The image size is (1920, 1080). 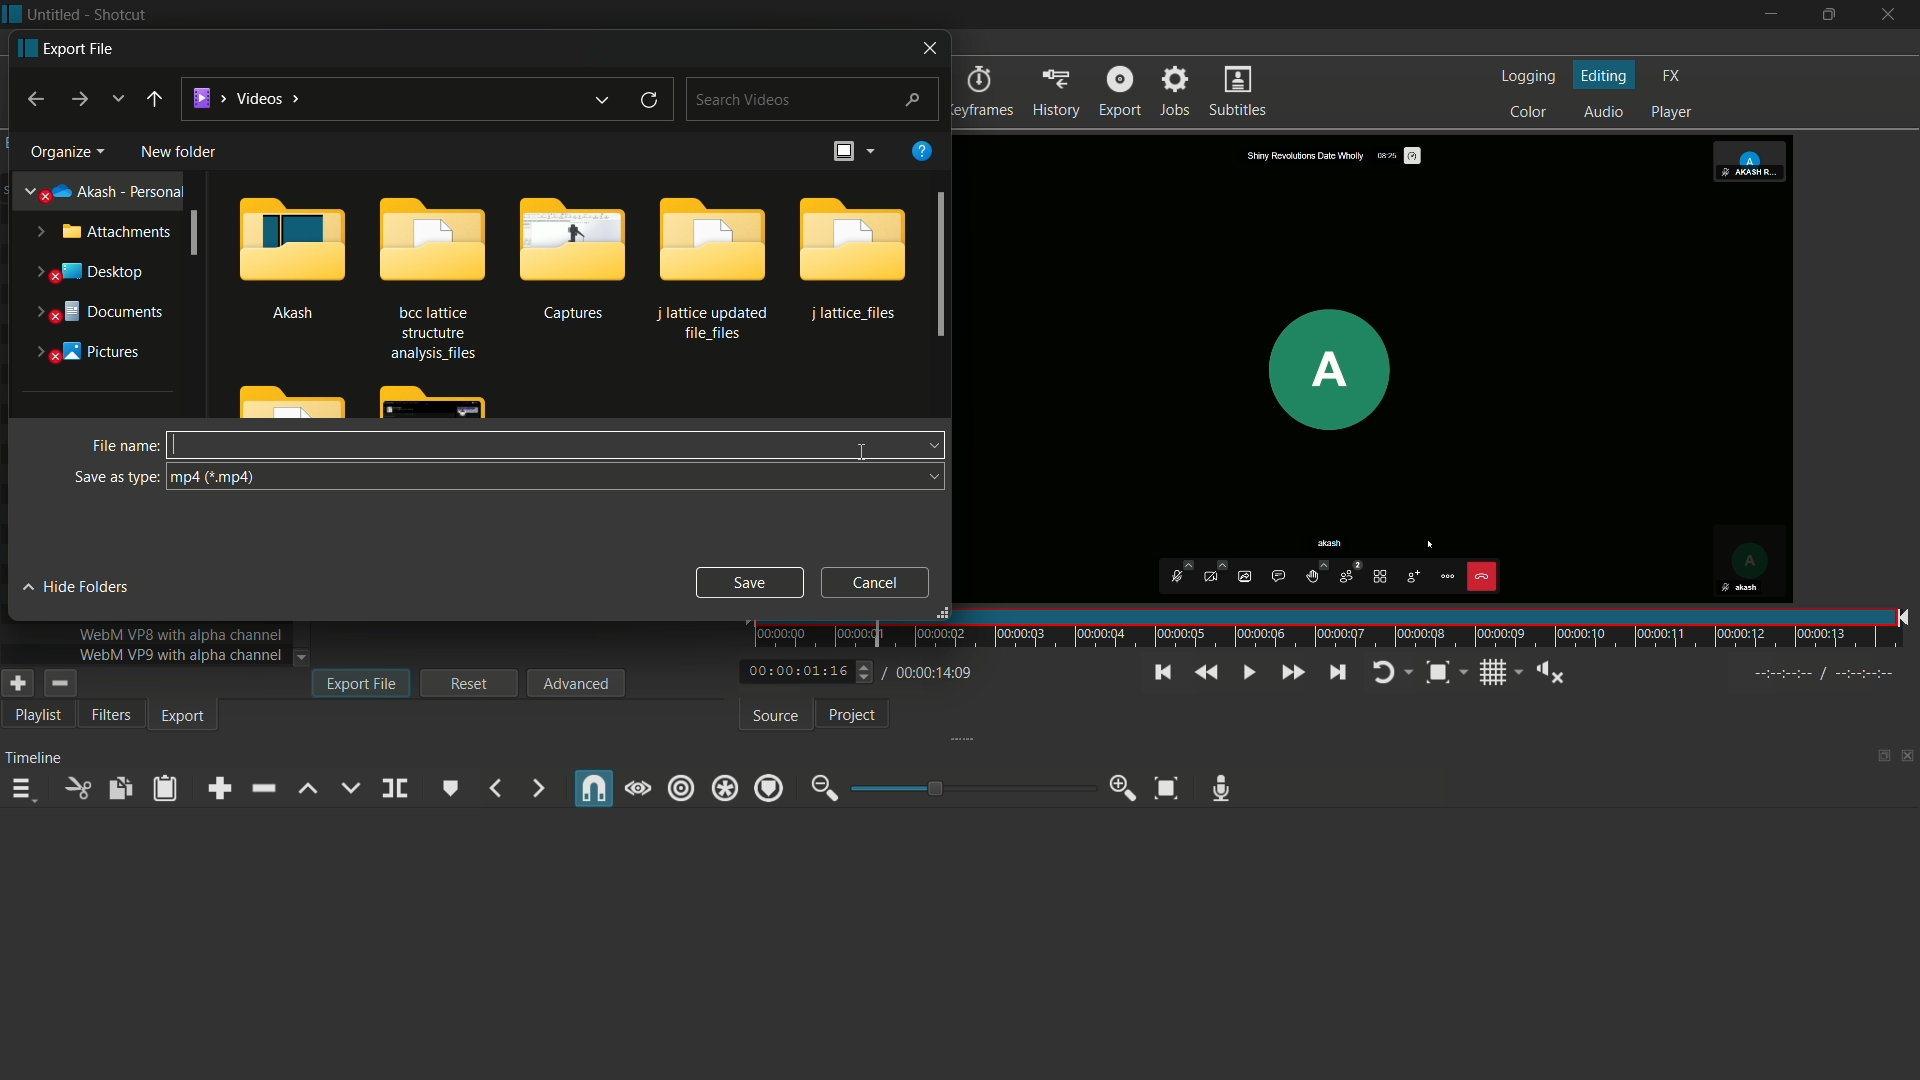 I want to click on remove export preset, so click(x=58, y=685).